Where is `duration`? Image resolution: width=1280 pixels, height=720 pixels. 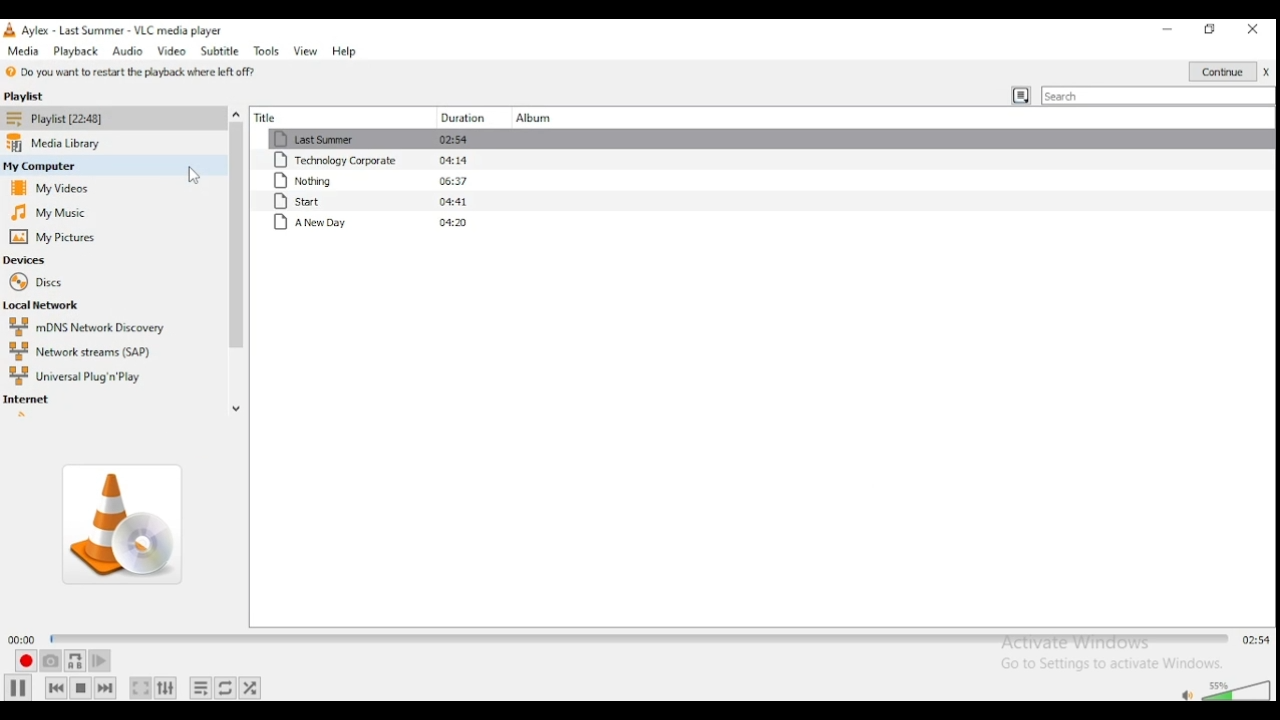 duration is located at coordinates (460, 114).